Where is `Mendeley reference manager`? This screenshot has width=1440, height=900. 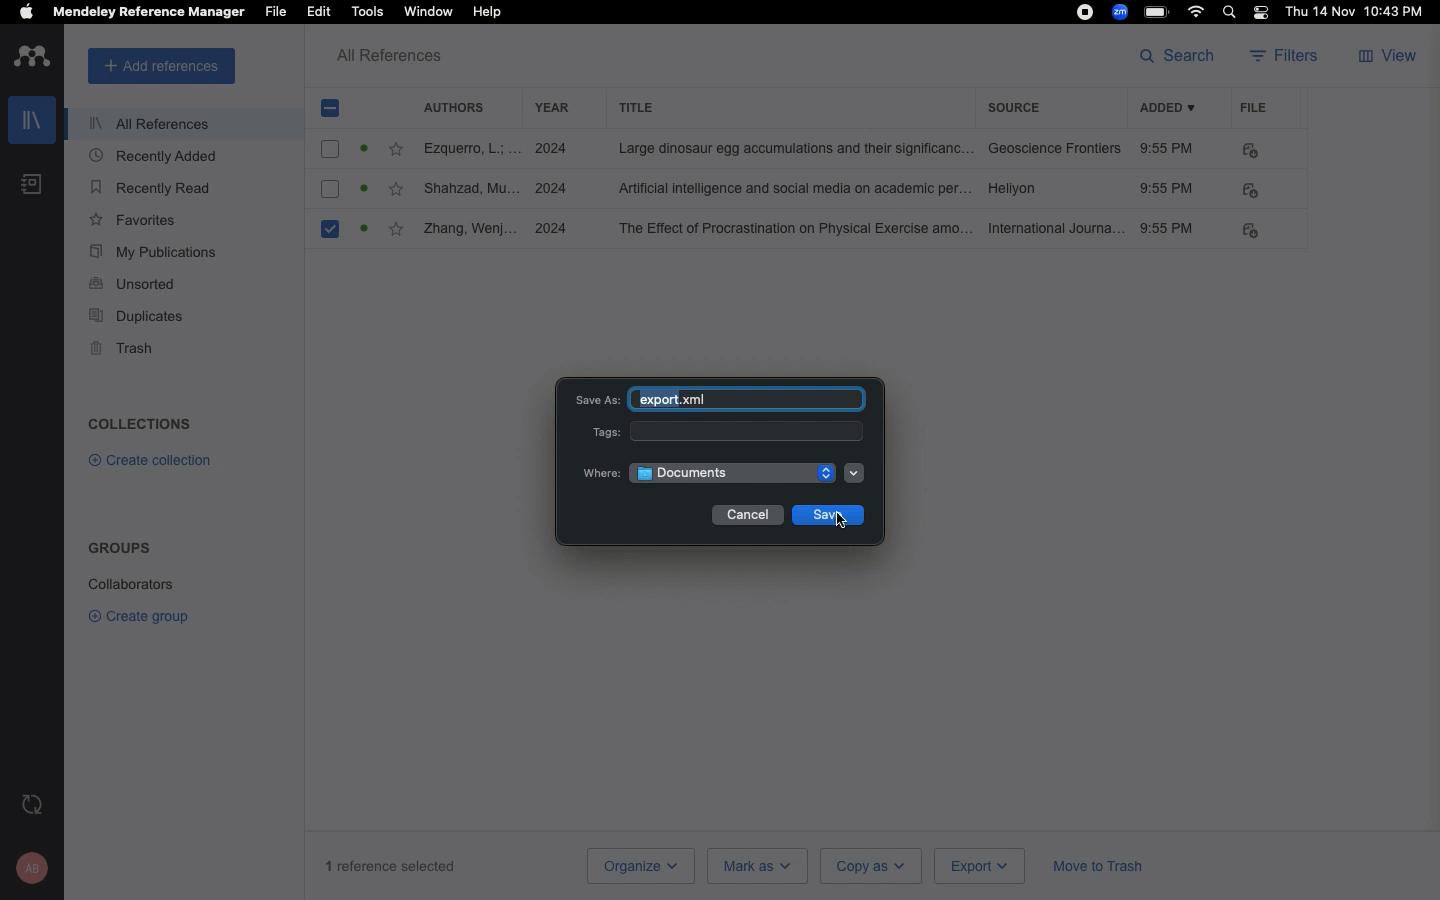
Mendeley reference manager is located at coordinates (146, 12).